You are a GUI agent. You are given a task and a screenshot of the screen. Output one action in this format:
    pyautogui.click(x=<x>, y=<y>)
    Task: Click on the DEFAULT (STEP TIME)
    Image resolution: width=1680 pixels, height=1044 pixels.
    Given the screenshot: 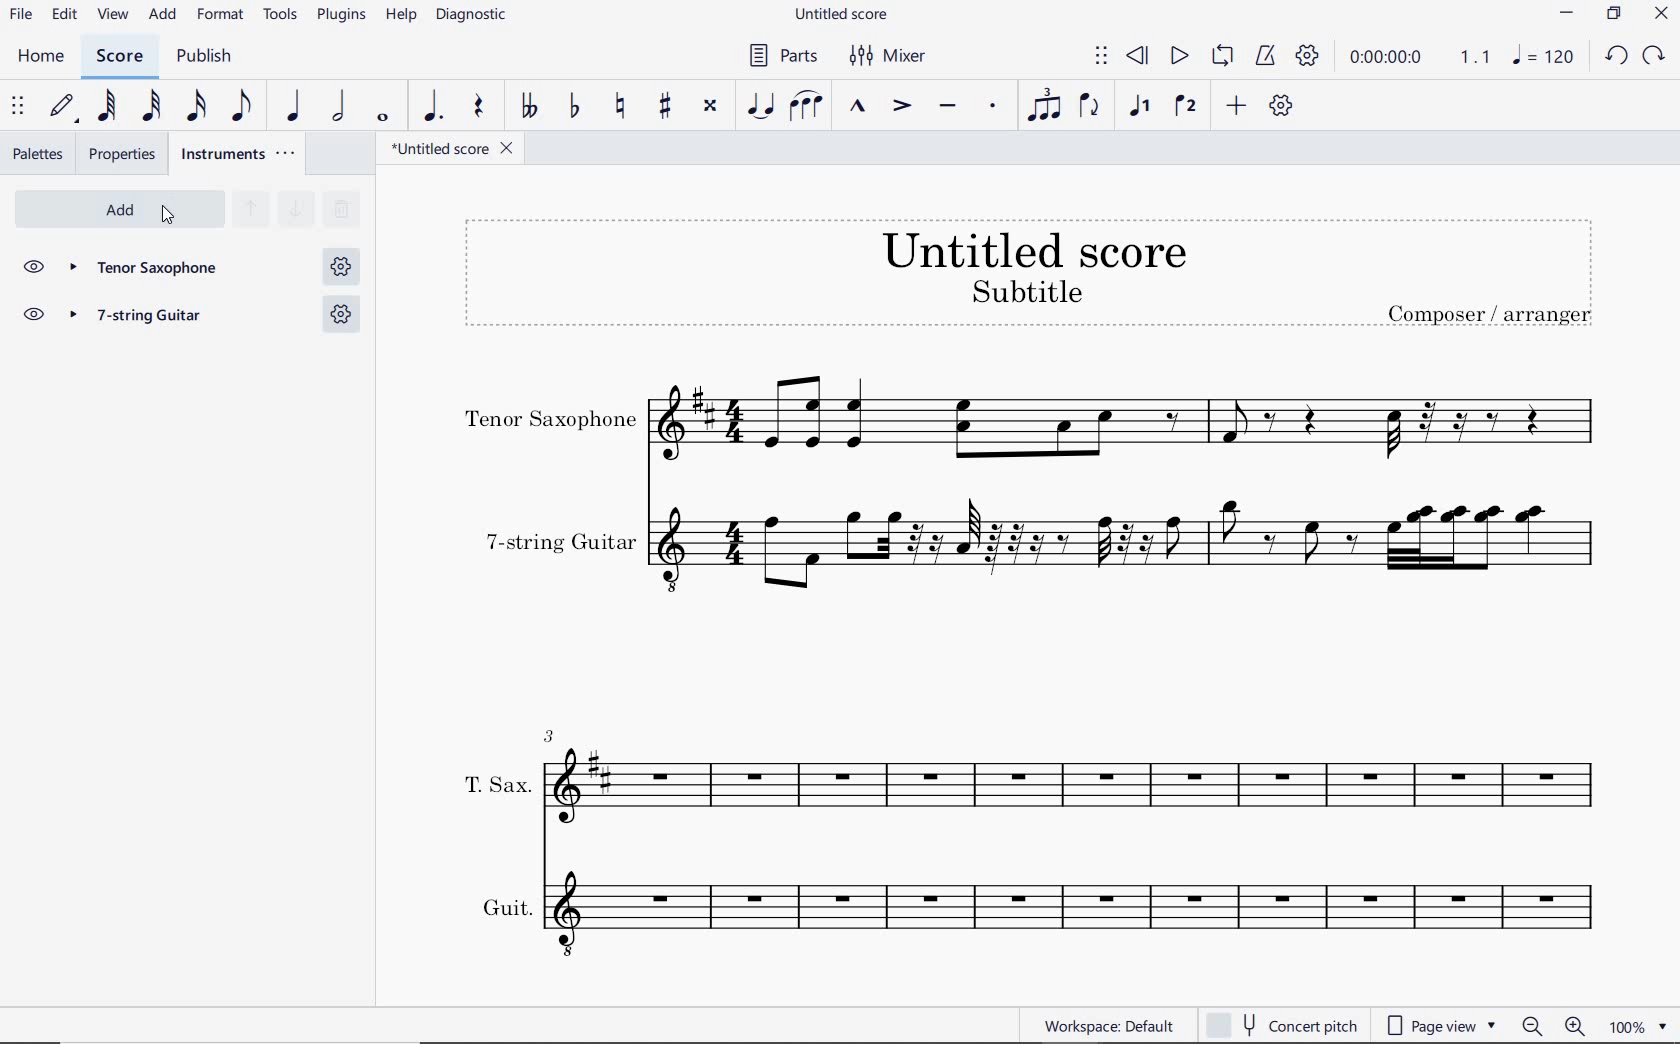 What is the action you would take?
    pyautogui.click(x=62, y=108)
    